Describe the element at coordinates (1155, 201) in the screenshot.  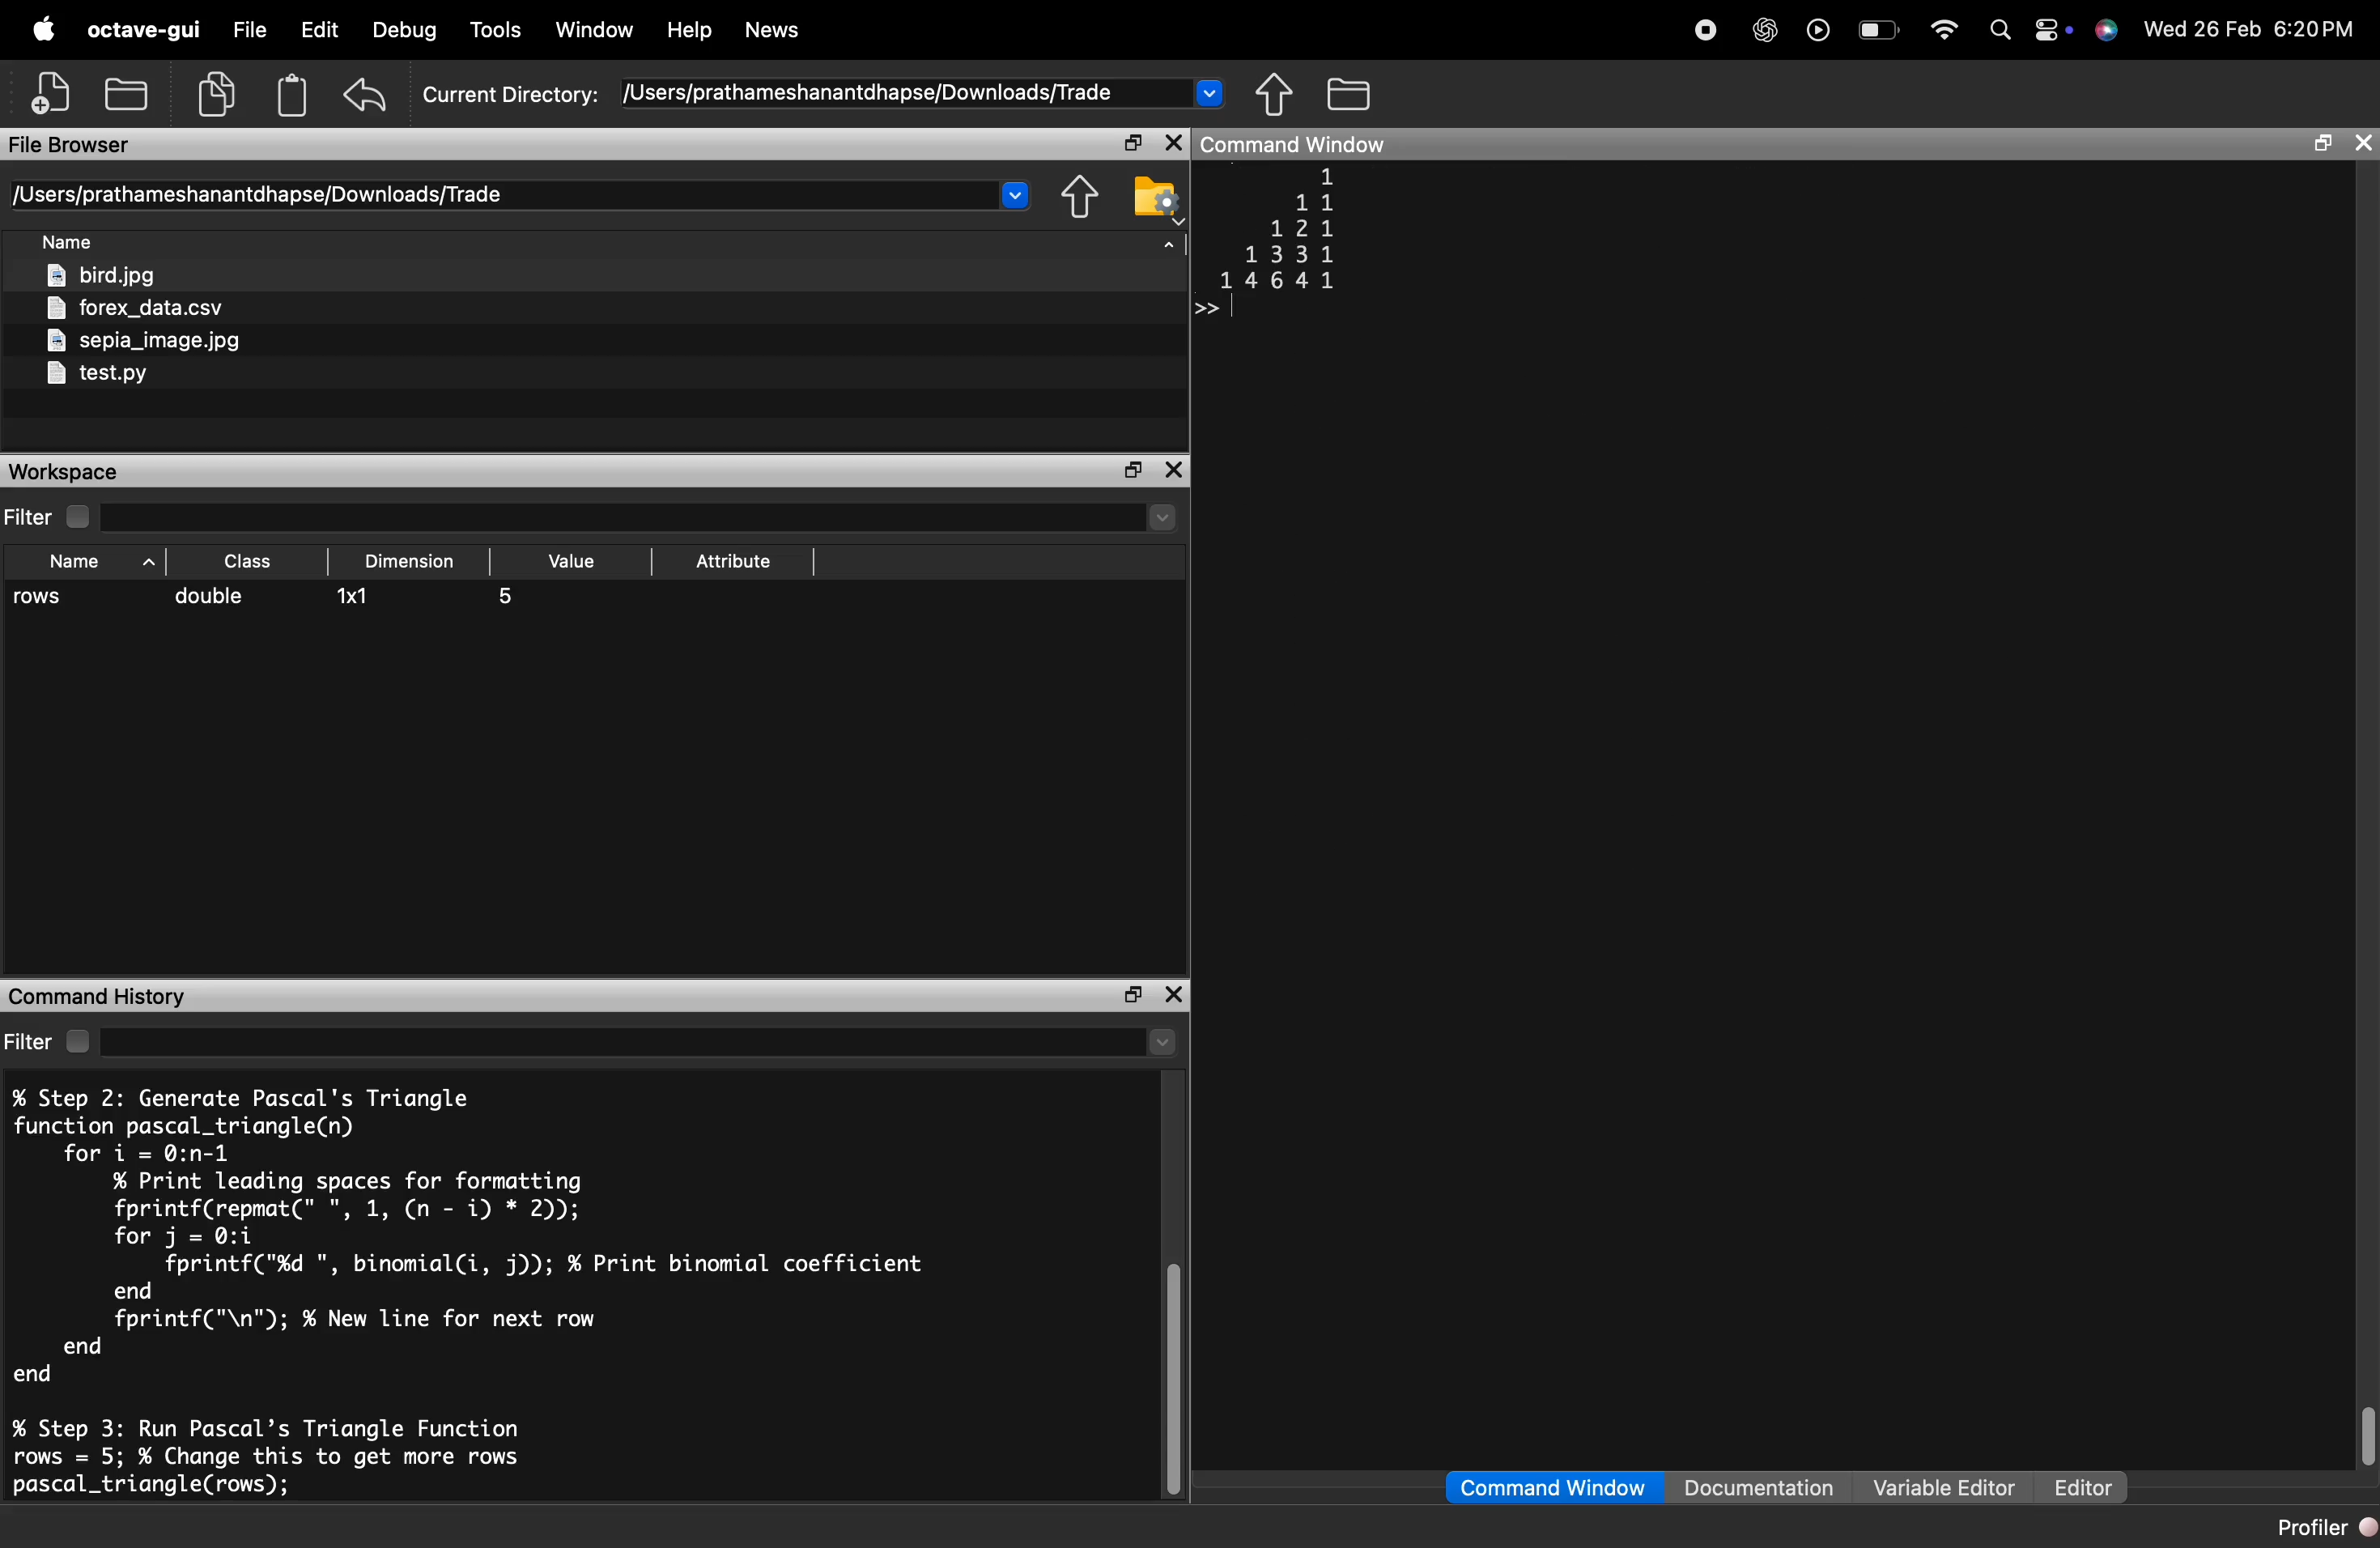
I see `Folder settings` at that location.